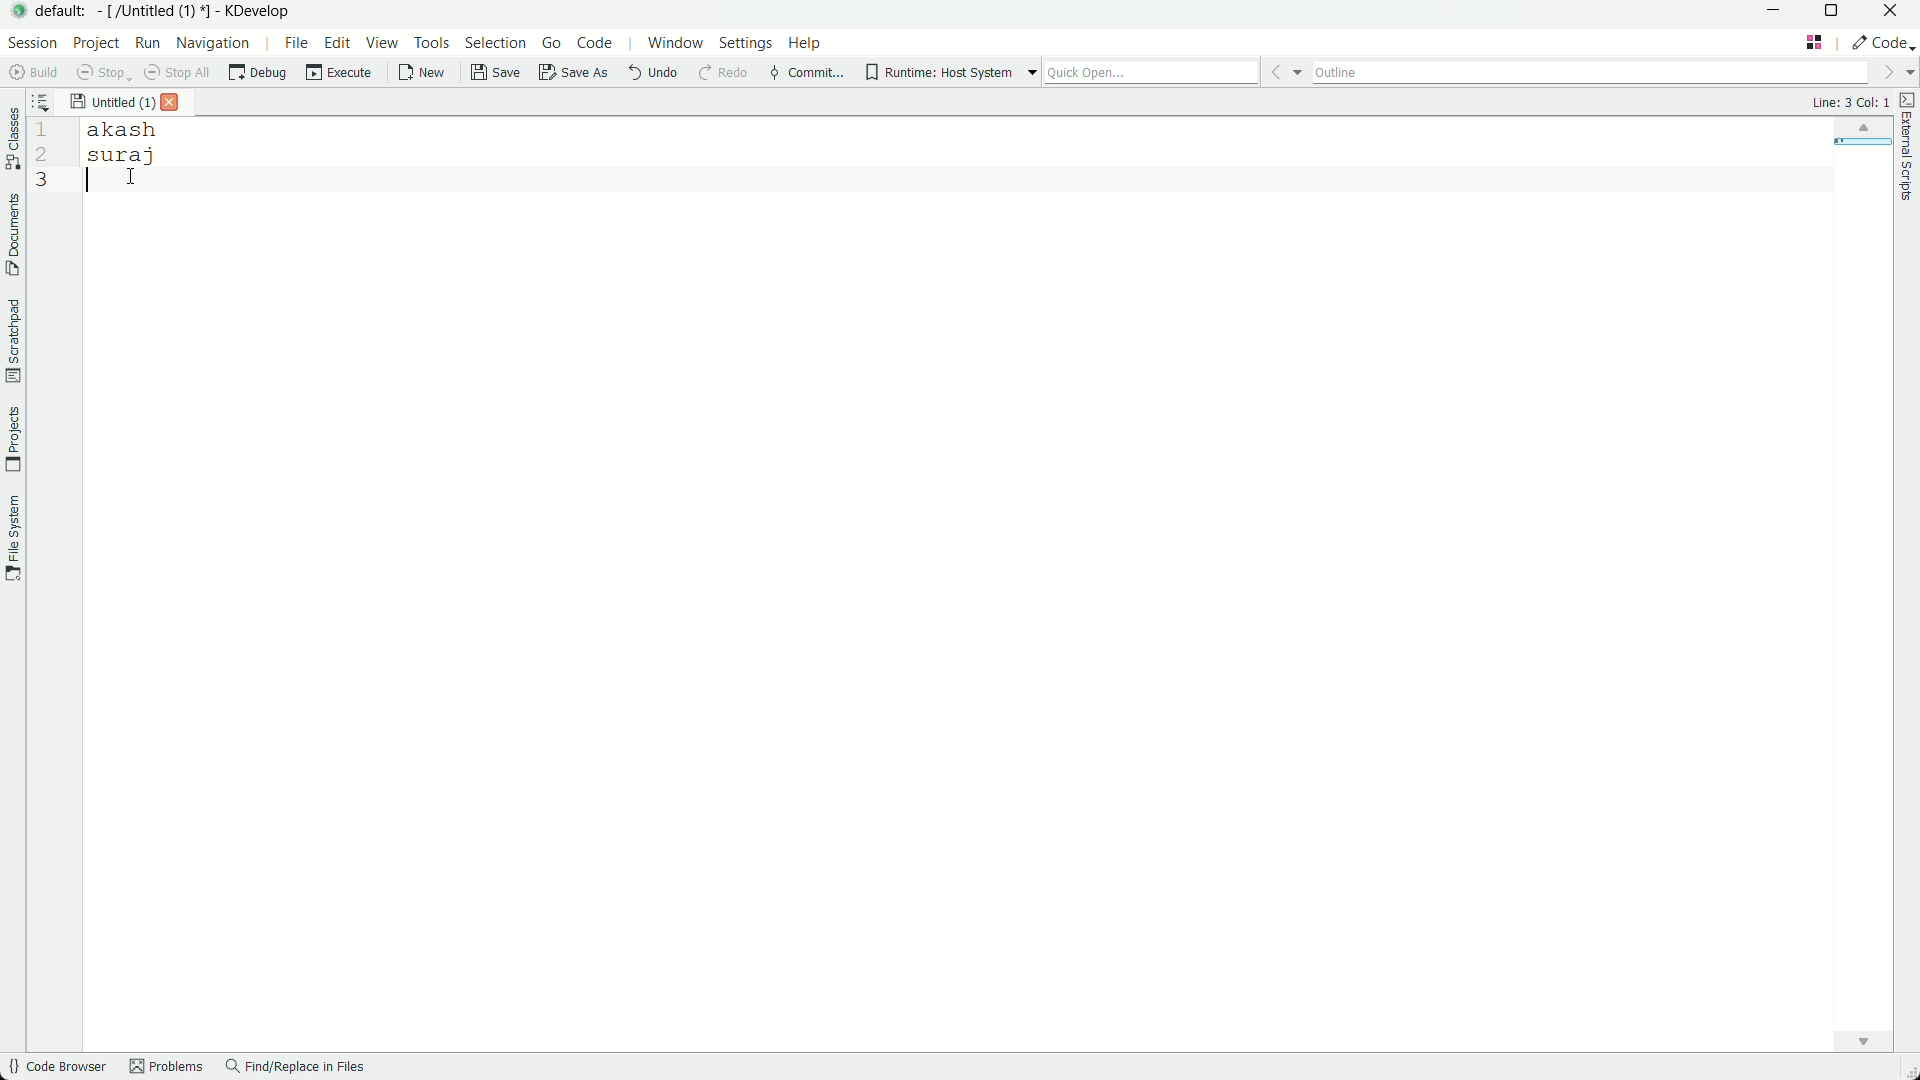 The width and height of the screenshot is (1920, 1080). What do you see at coordinates (674, 43) in the screenshot?
I see `window menu` at bounding box center [674, 43].